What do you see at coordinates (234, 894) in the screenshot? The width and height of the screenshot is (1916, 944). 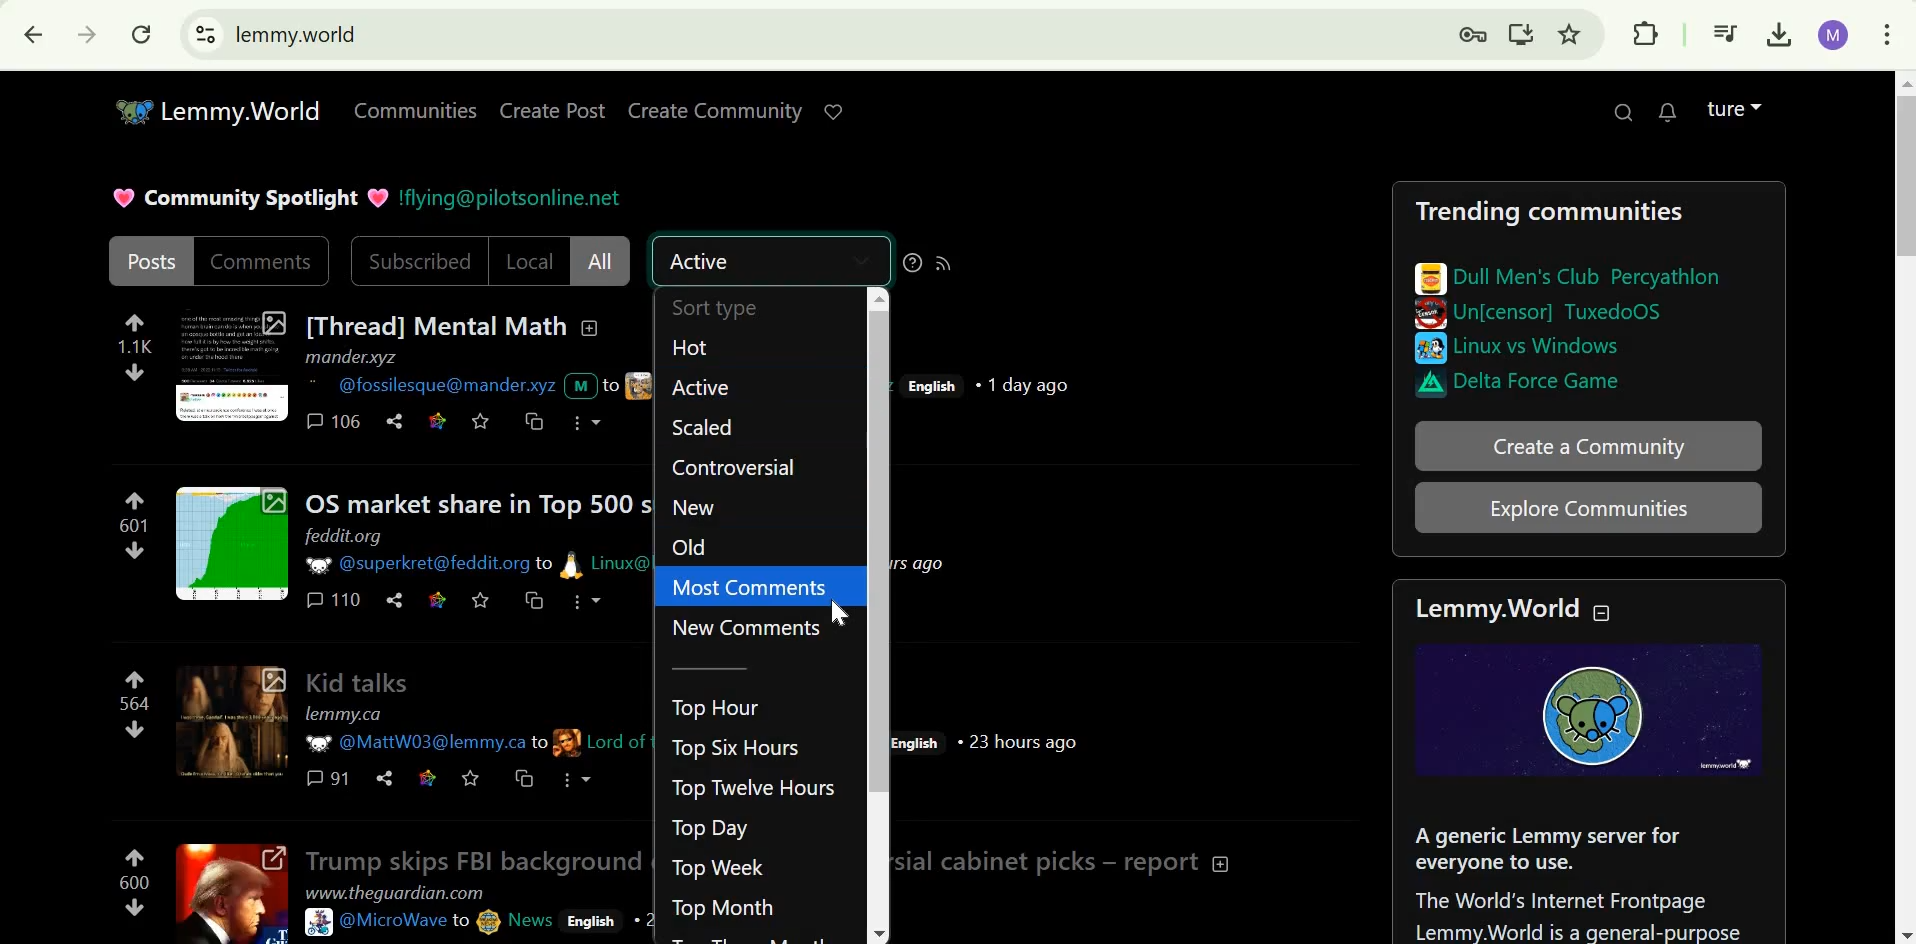 I see `Expand` at bounding box center [234, 894].